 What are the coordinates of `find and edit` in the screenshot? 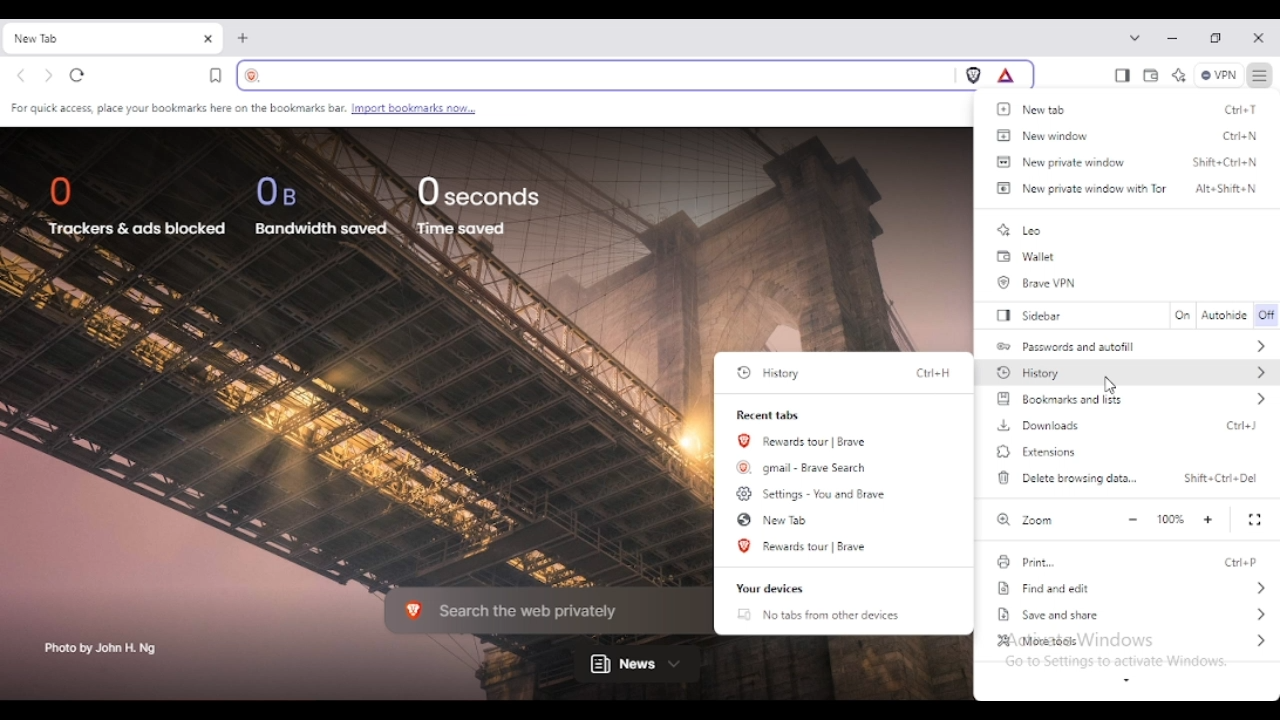 It's located at (1134, 589).